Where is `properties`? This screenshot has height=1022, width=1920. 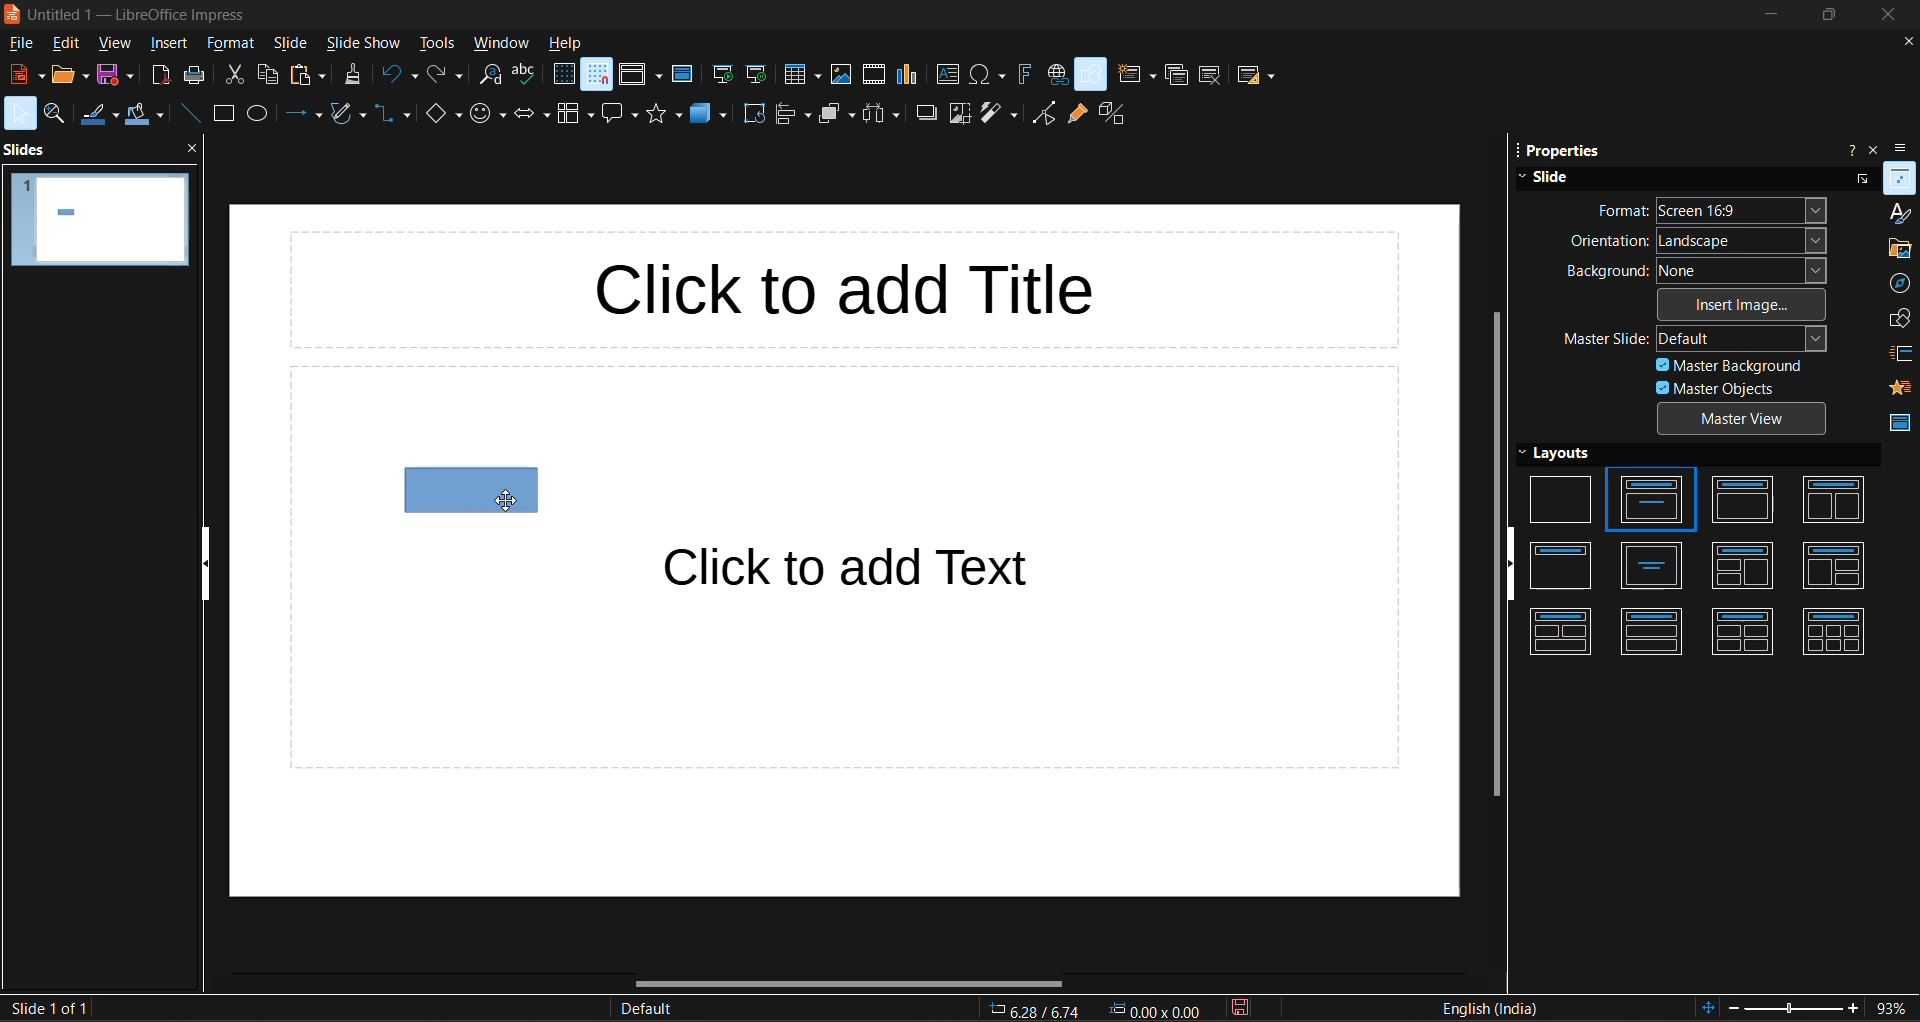 properties is located at coordinates (1902, 177).